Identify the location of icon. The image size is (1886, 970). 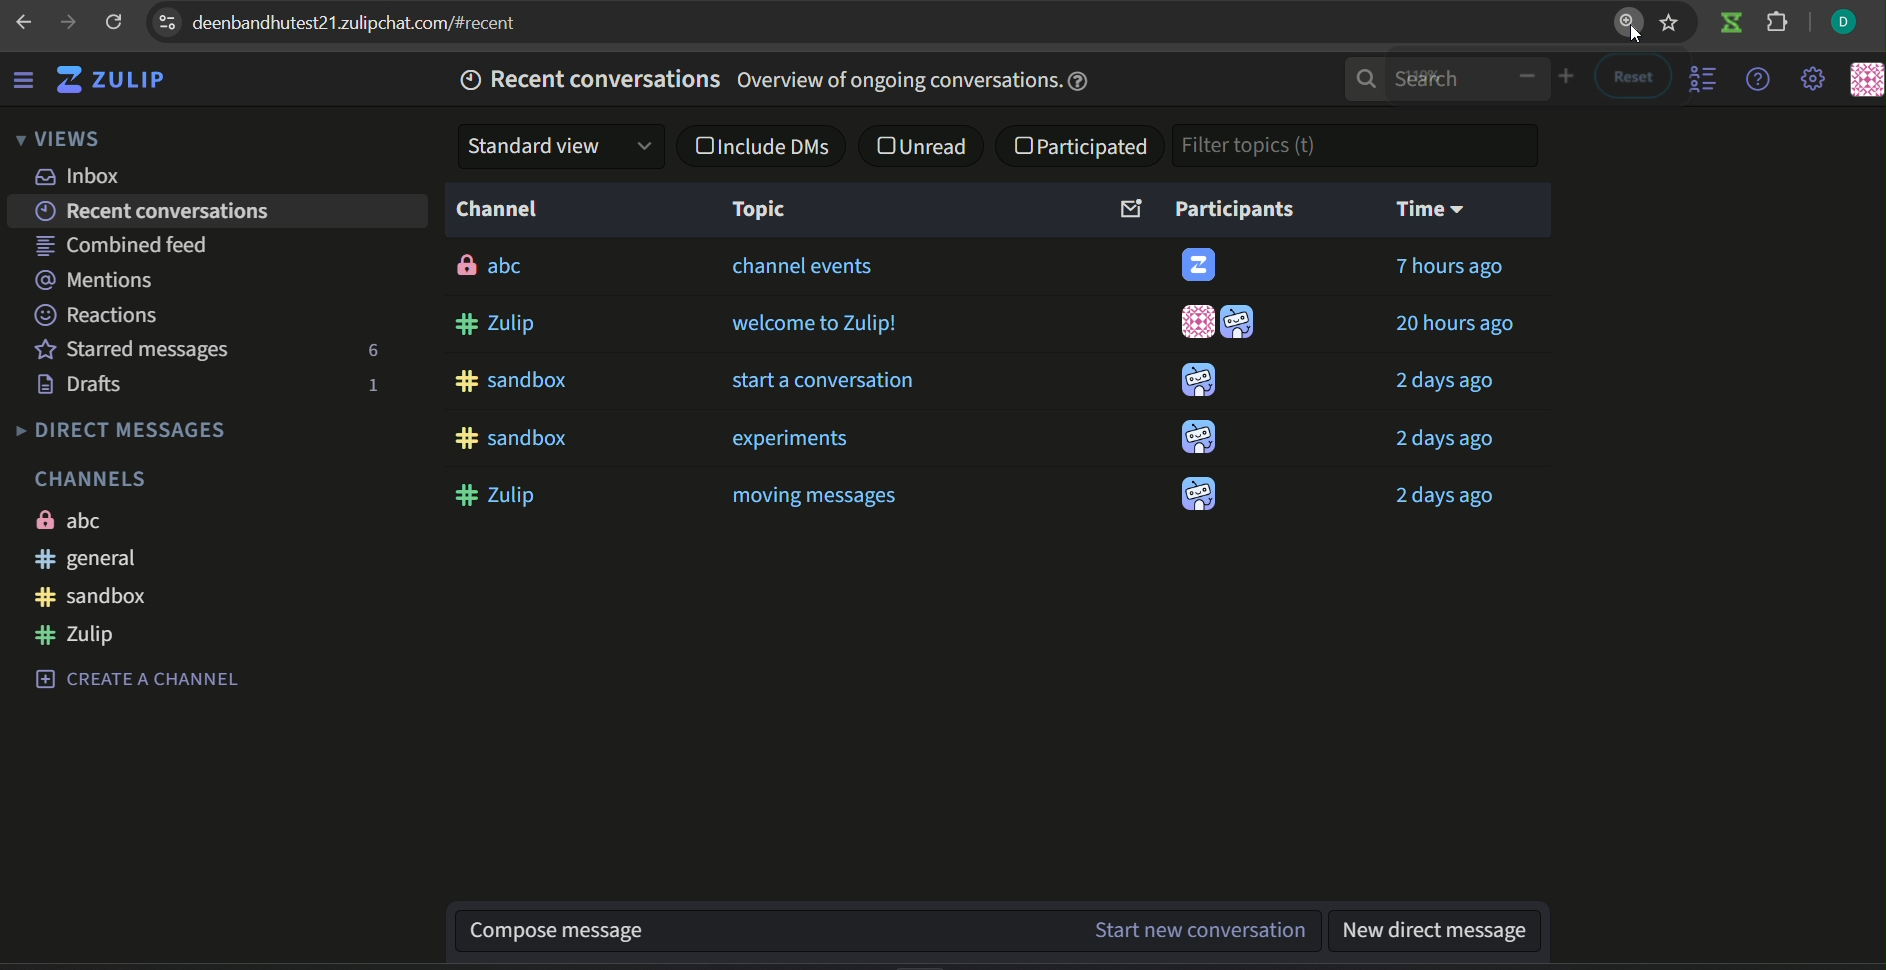
(1198, 380).